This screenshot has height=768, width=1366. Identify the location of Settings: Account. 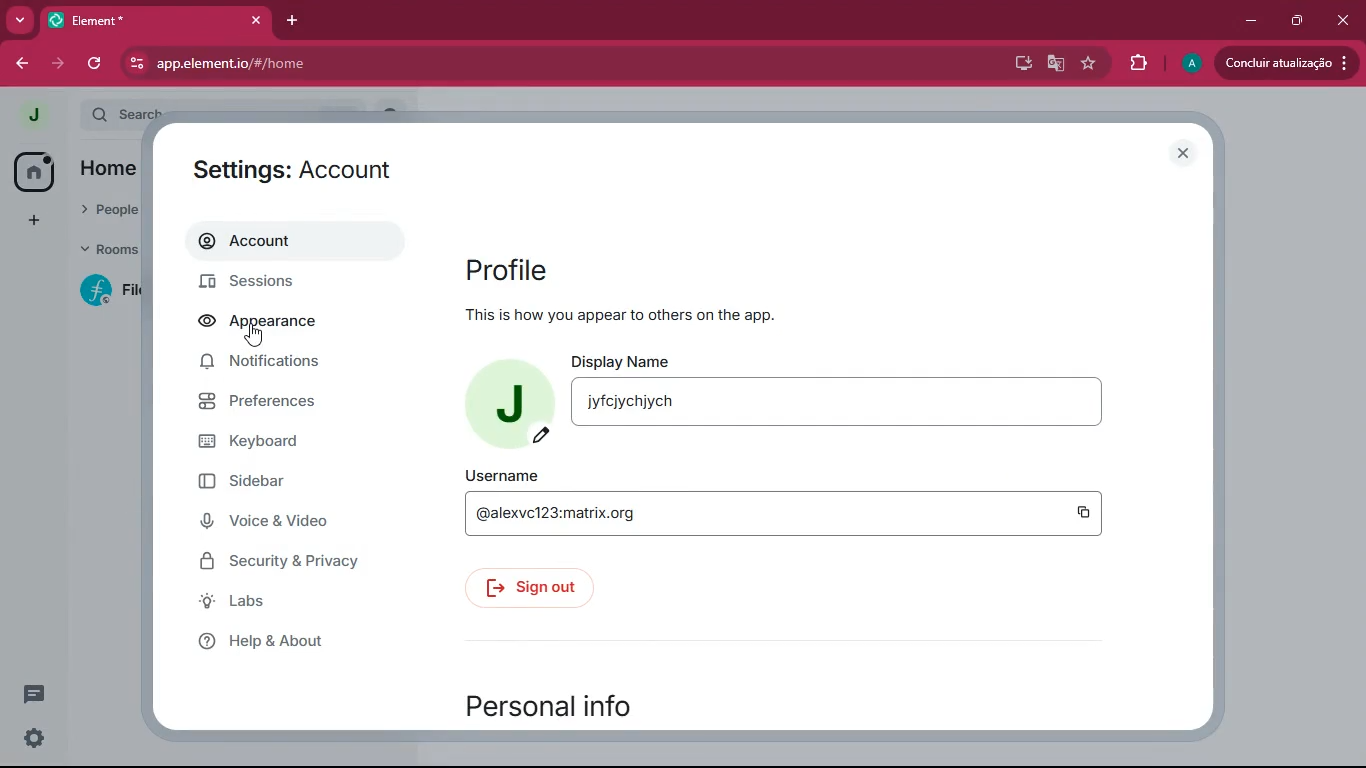
(301, 174).